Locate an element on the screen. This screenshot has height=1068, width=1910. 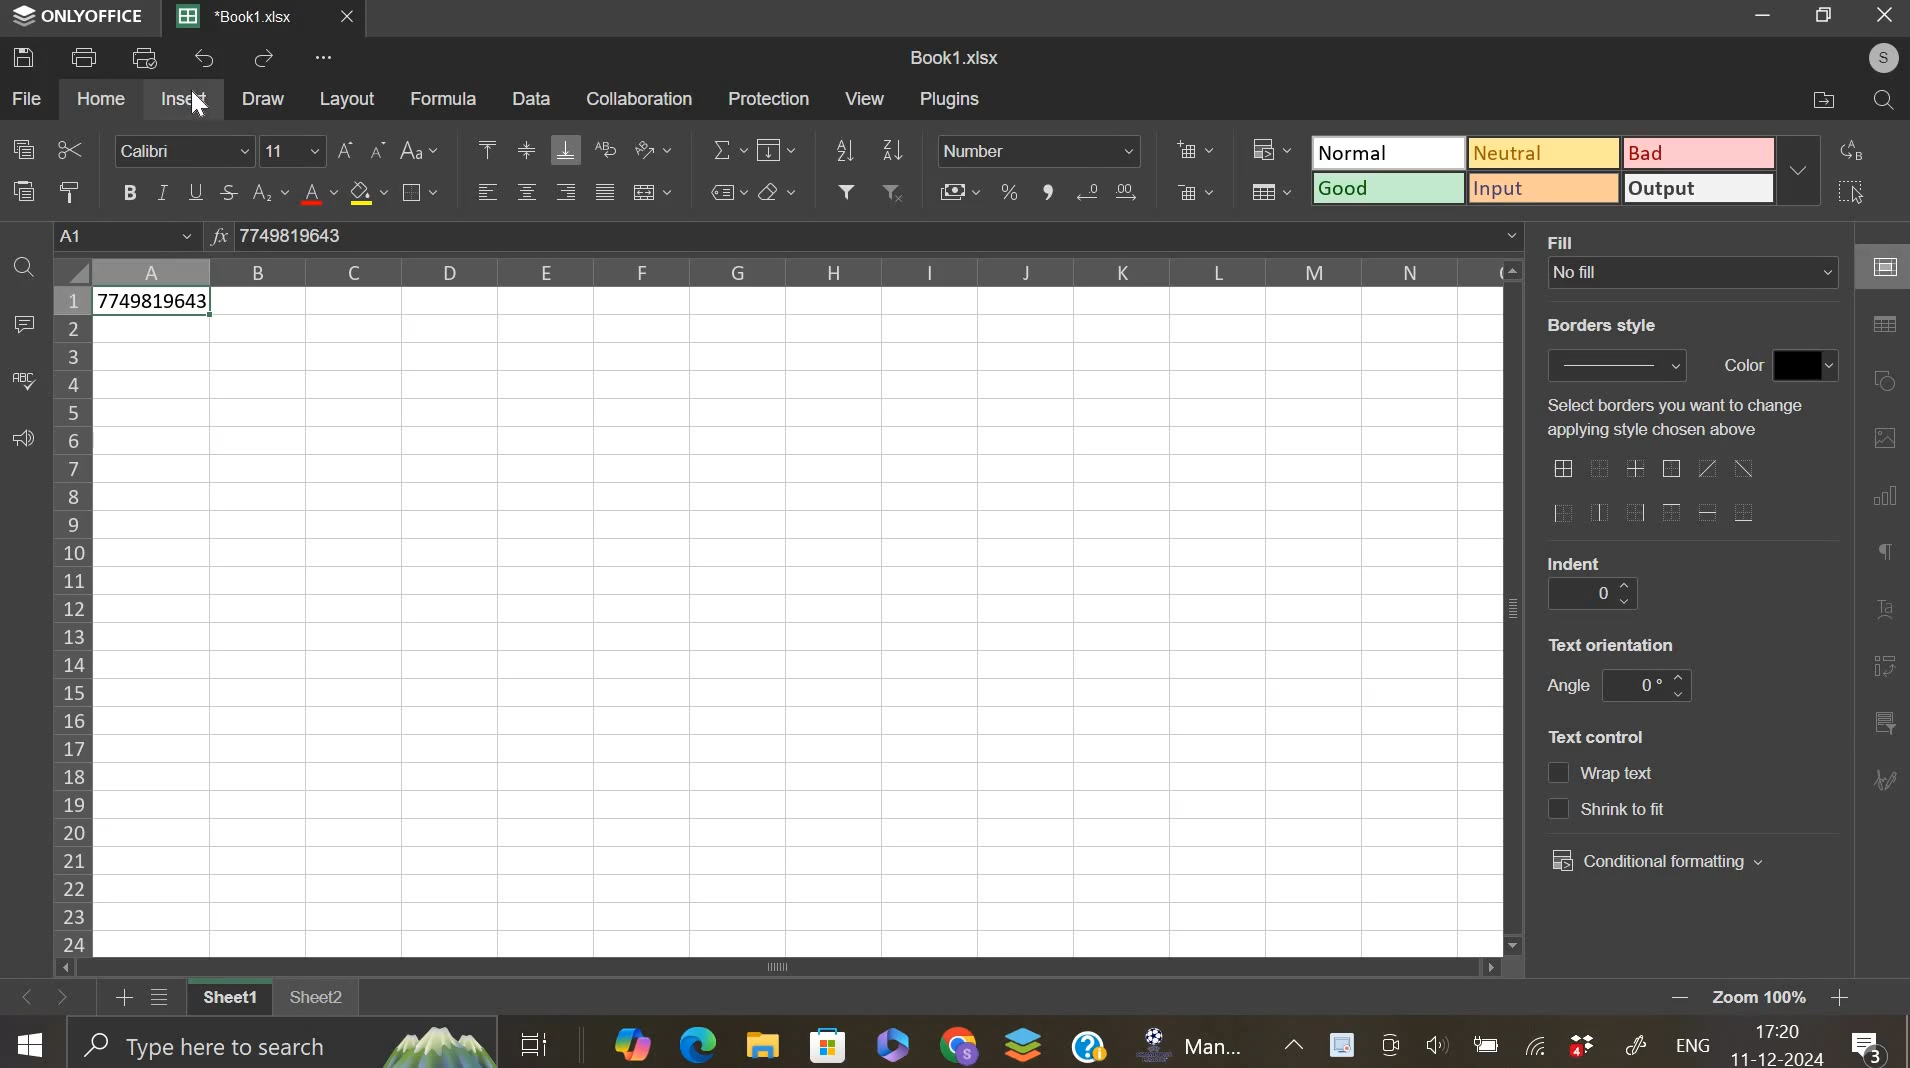
replace is located at coordinates (1852, 148).